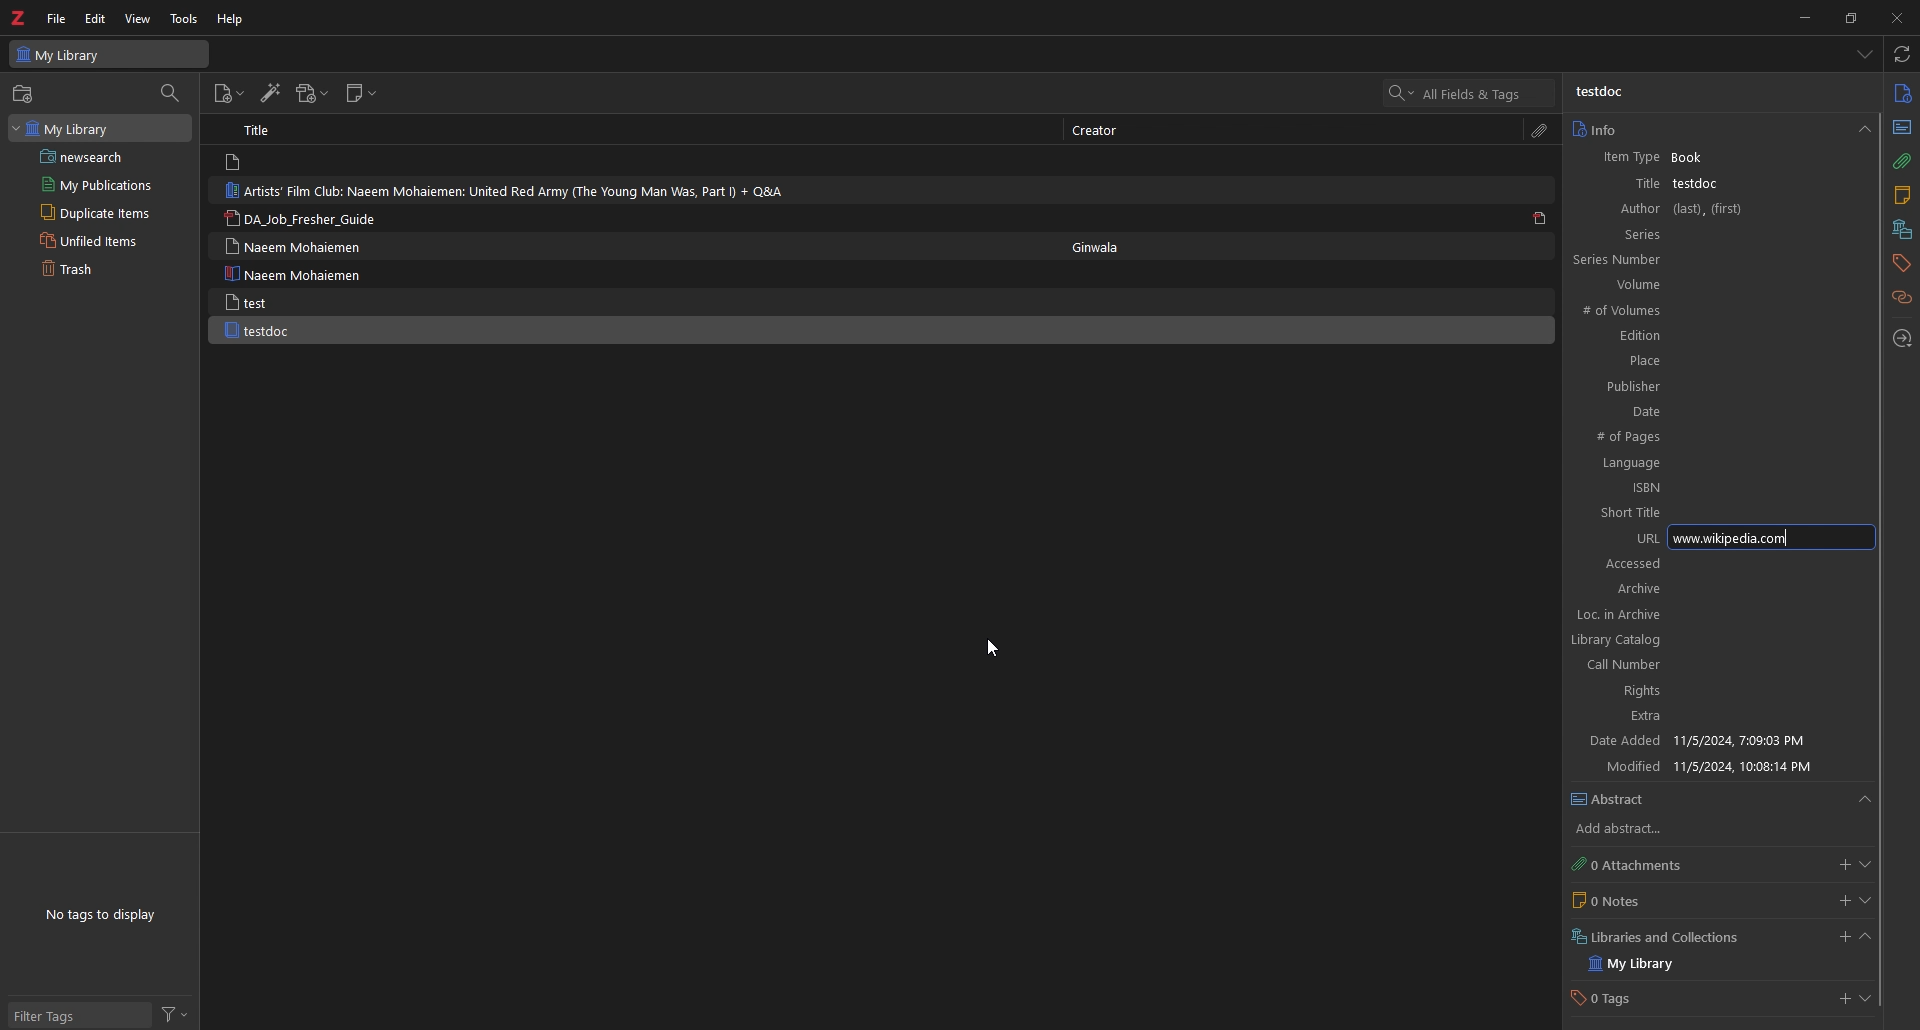 This screenshot has height=1030, width=1920. Describe the element at coordinates (1688, 360) in the screenshot. I see `Place` at that location.